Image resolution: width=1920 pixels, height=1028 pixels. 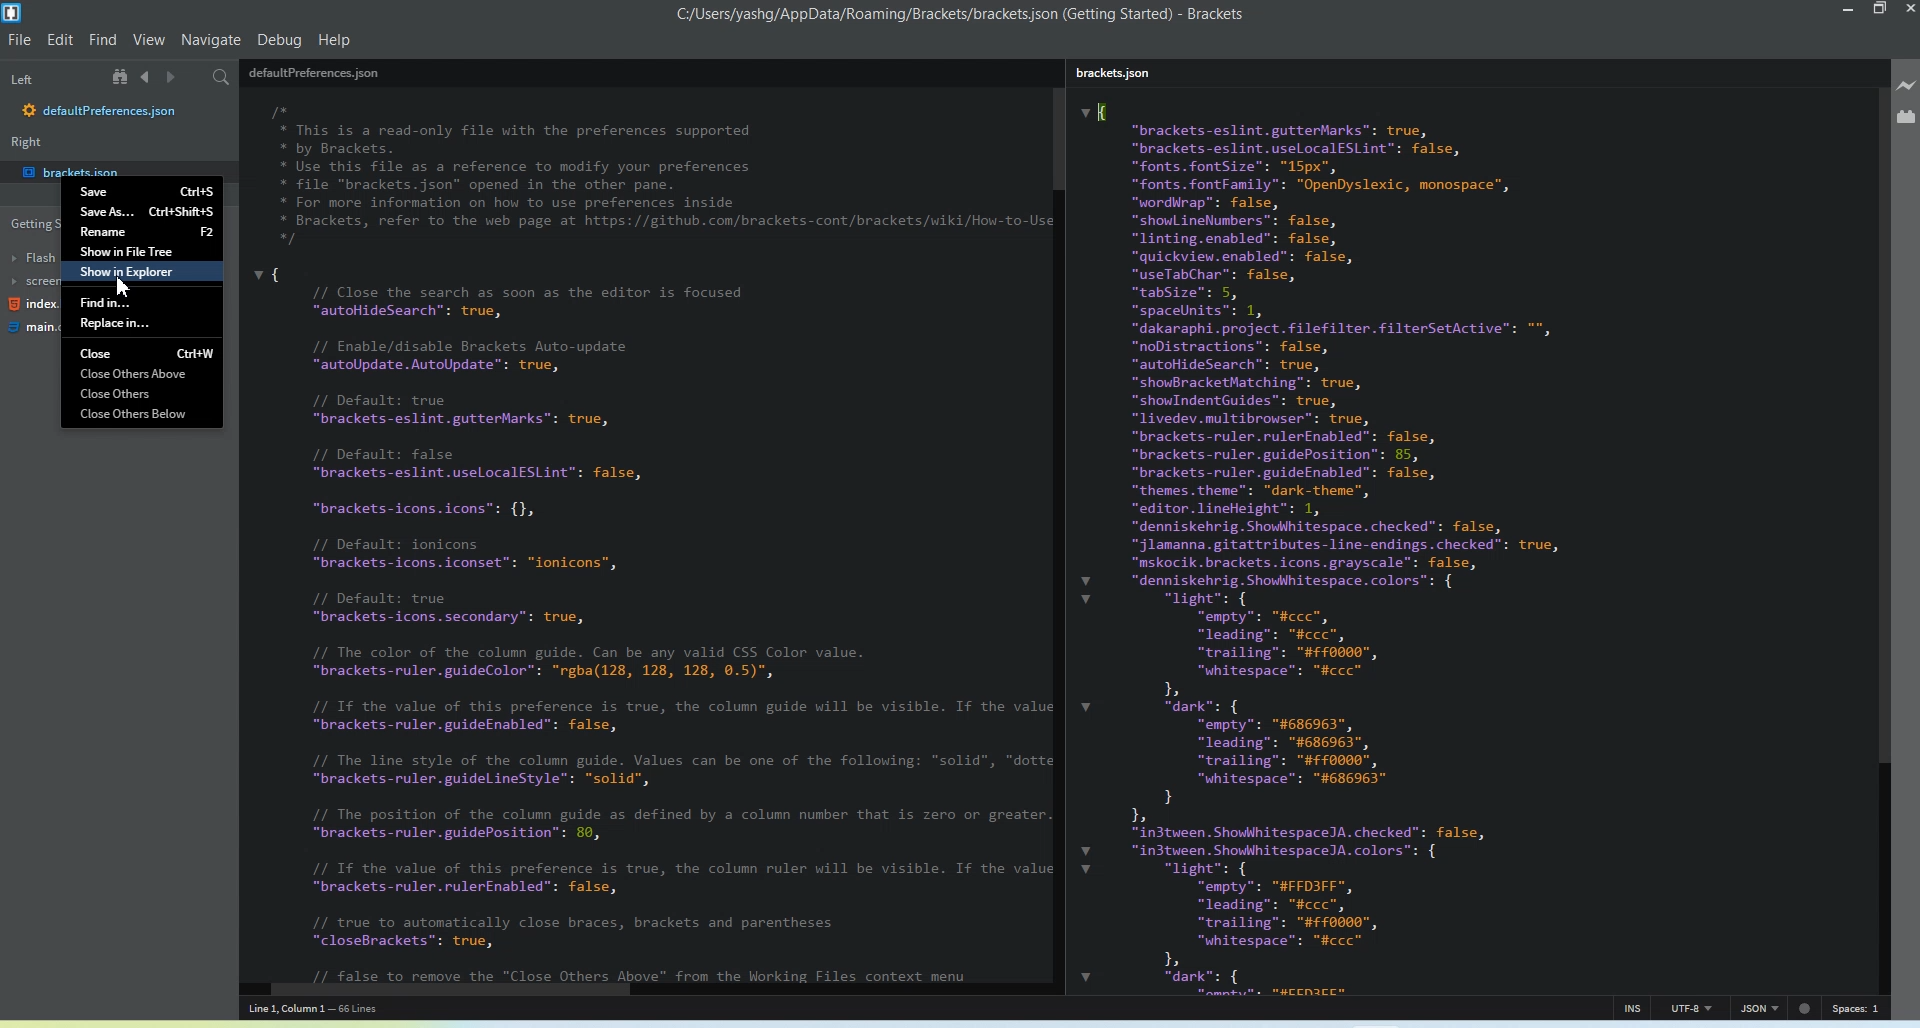 I want to click on F id
* This is a read-only file with the preferences supported
* by Brackets.
* Use this file as a reference to modify your preferences
* file "brackets.json" opened in the other pane.
* For more information on how to use preferences inside
* Brackets, refer to the web page at https://github.com/brackets-cont/brackets/wiki/How-to-Use
*/
vi
// Close the search as soon as the editor is focused
“autoHideSearch™: true,
// Enable/disable Brackets Auto-update
“autoUpdate. AutoUpdate”: true,
// Default: true
“brackets-eslint.gutterMarks™: true,
// Default: false
“brackets-eslint.uselocalESLint™: false,
“brackets-icons.icons™: {},
// Default: ionicons
“brackets-icons.iconset™: “ionicons”,
// Default: true
“brackets-icons. secondary”: true,
// The color of the column guide. Can be any valid CSS Color value.
“brackets-ruler.guideColor™: “rgba(128, 128, 128, 0.5)",
// Tf the value of this preference is true, the column guide will be visible. If the value
“brackets-ruler.guideEnabled”: false,
// The line style of the column guide. Values can be one of the following: “solid”, "dotte
“brackets-ruler.guidel ineStyle™: "solid",
// The position of the column guide as defined by a column number that is zero or greater.
“brackets-ruler.guidePosition”: 89,
// Tf the value of this preference is true, the column ruler will be visible. If the value
“brackets-ruler.rulerEnabled”: false,
// true to automatically close braces, brackets and parentheses
“closeBrackets™: true,, so click(x=647, y=543).